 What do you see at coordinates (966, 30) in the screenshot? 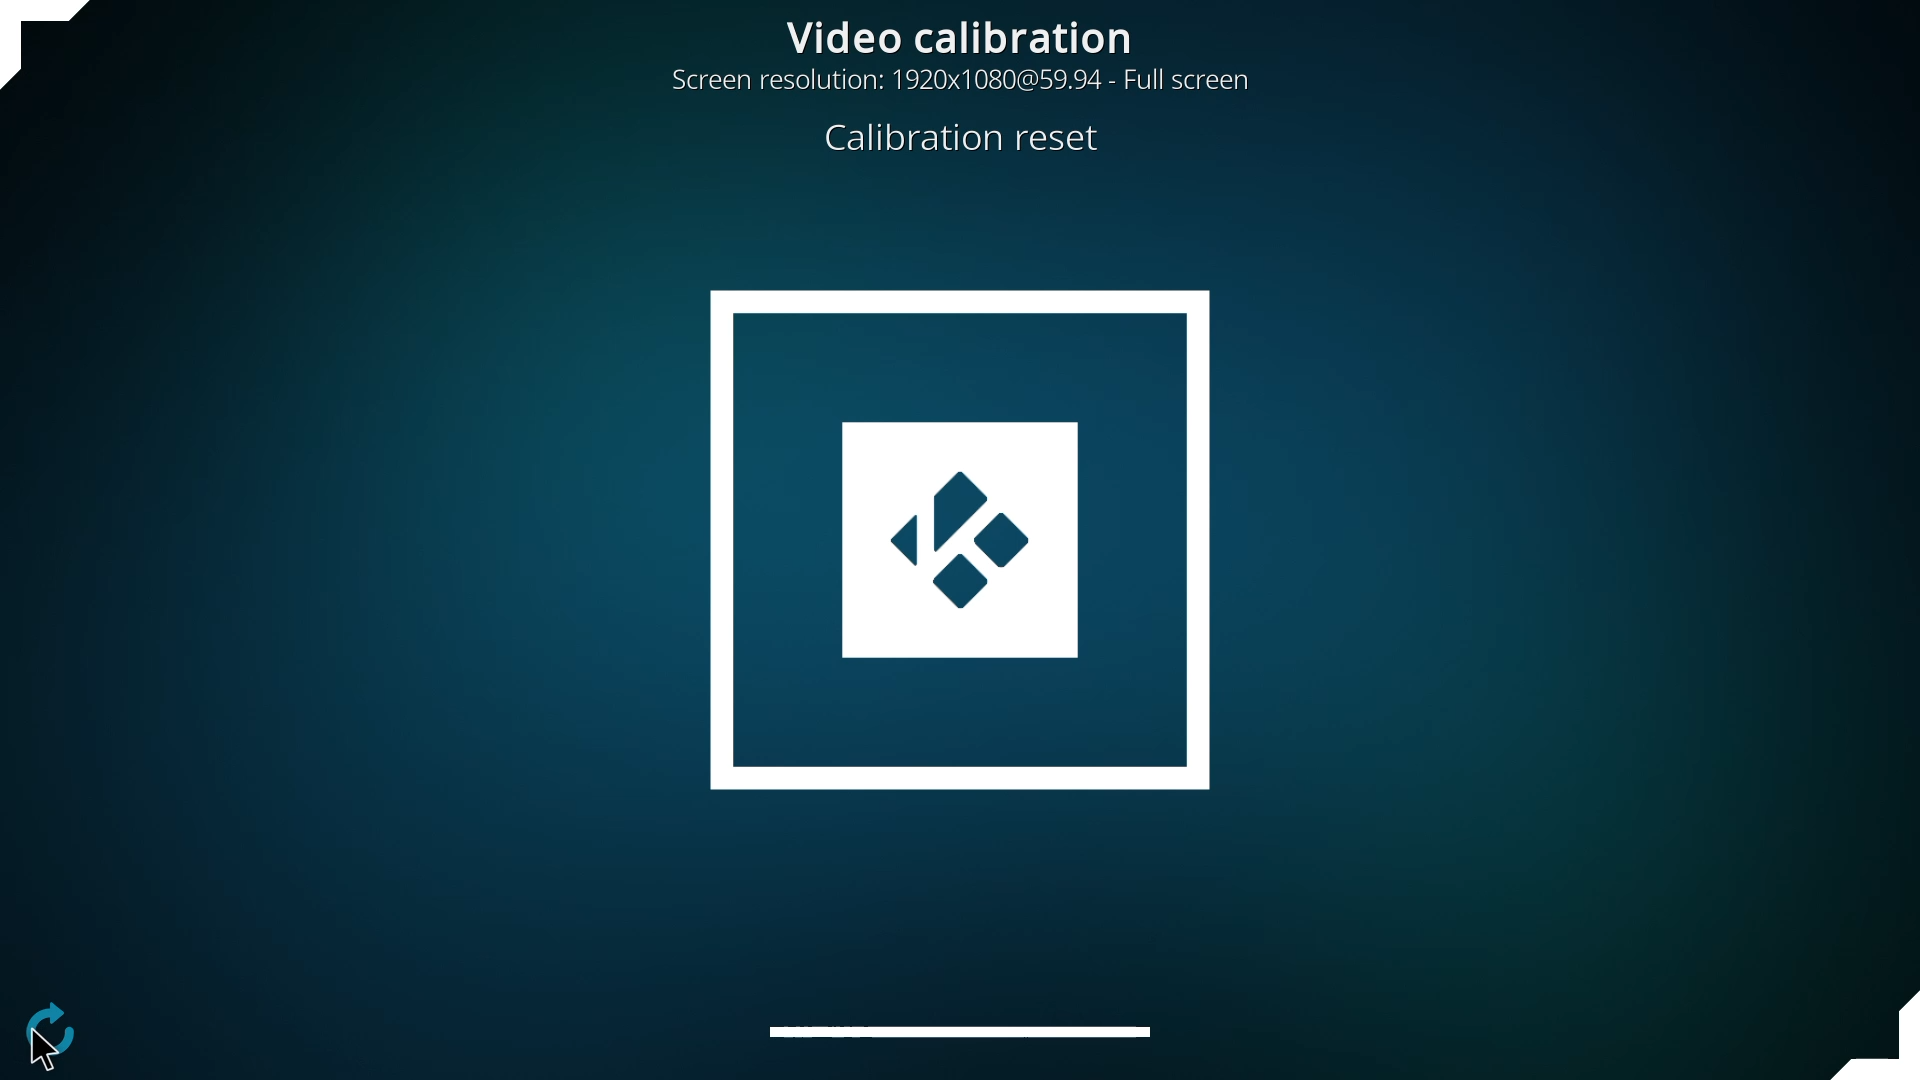
I see `video calibration` at bounding box center [966, 30].